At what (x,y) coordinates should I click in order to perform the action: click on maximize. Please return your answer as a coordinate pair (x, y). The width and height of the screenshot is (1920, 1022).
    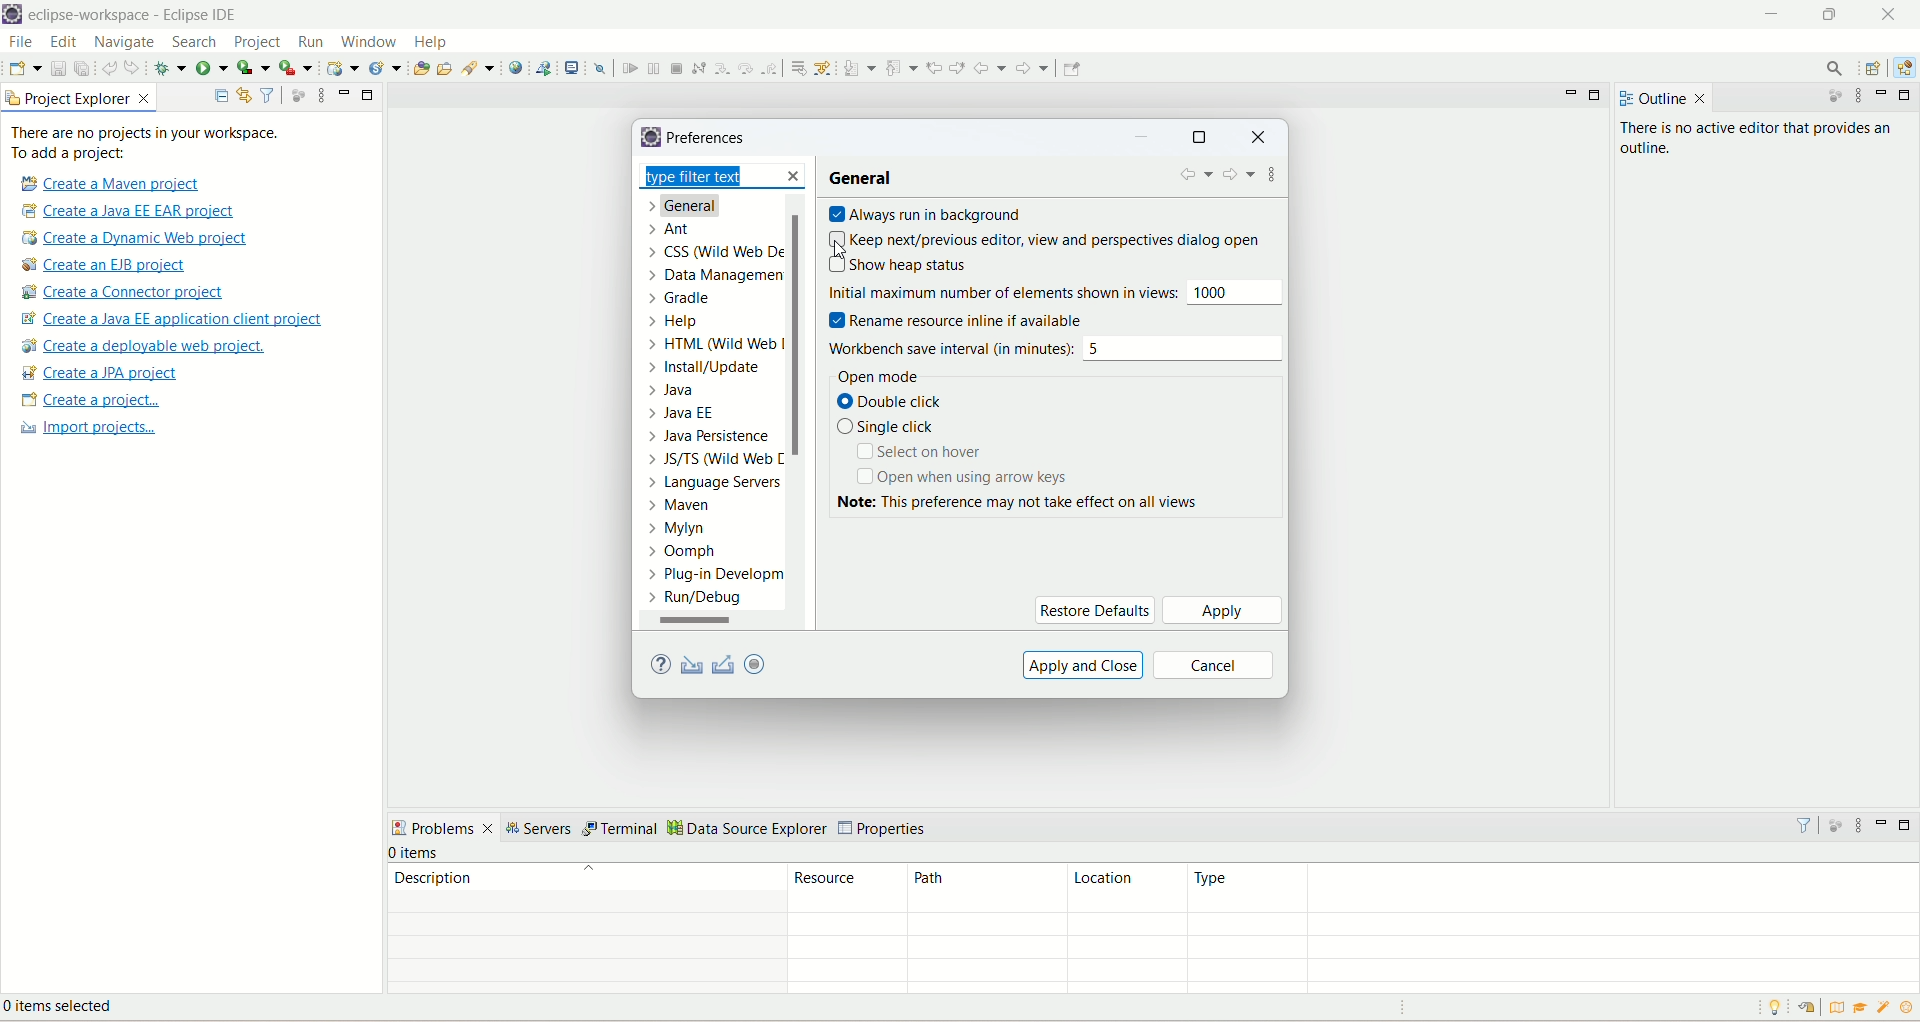
    Looking at the image, I should click on (1906, 95).